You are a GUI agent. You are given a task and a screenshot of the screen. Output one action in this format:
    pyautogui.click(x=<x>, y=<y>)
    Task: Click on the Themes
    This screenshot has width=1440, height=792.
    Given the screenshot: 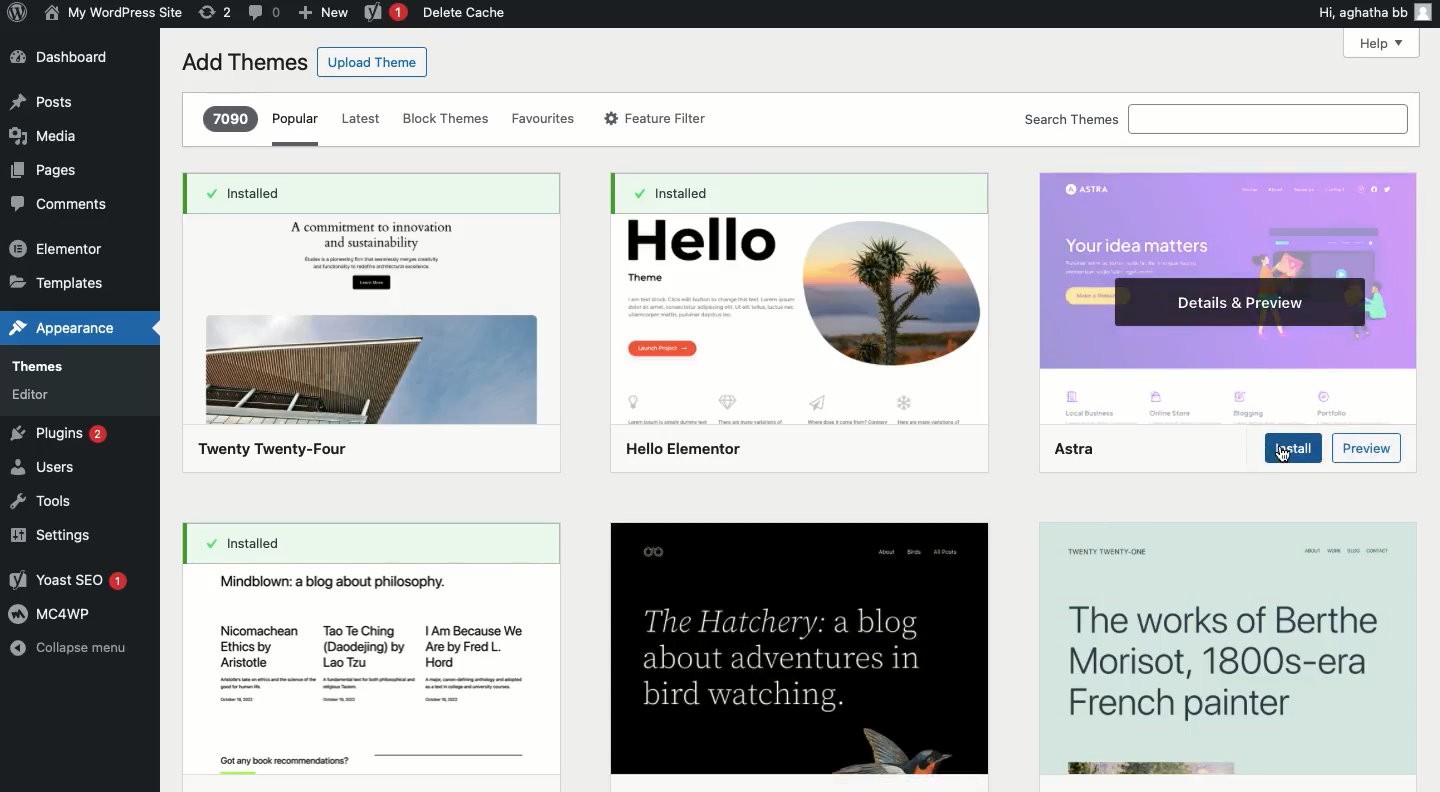 What is the action you would take?
    pyautogui.click(x=54, y=371)
    